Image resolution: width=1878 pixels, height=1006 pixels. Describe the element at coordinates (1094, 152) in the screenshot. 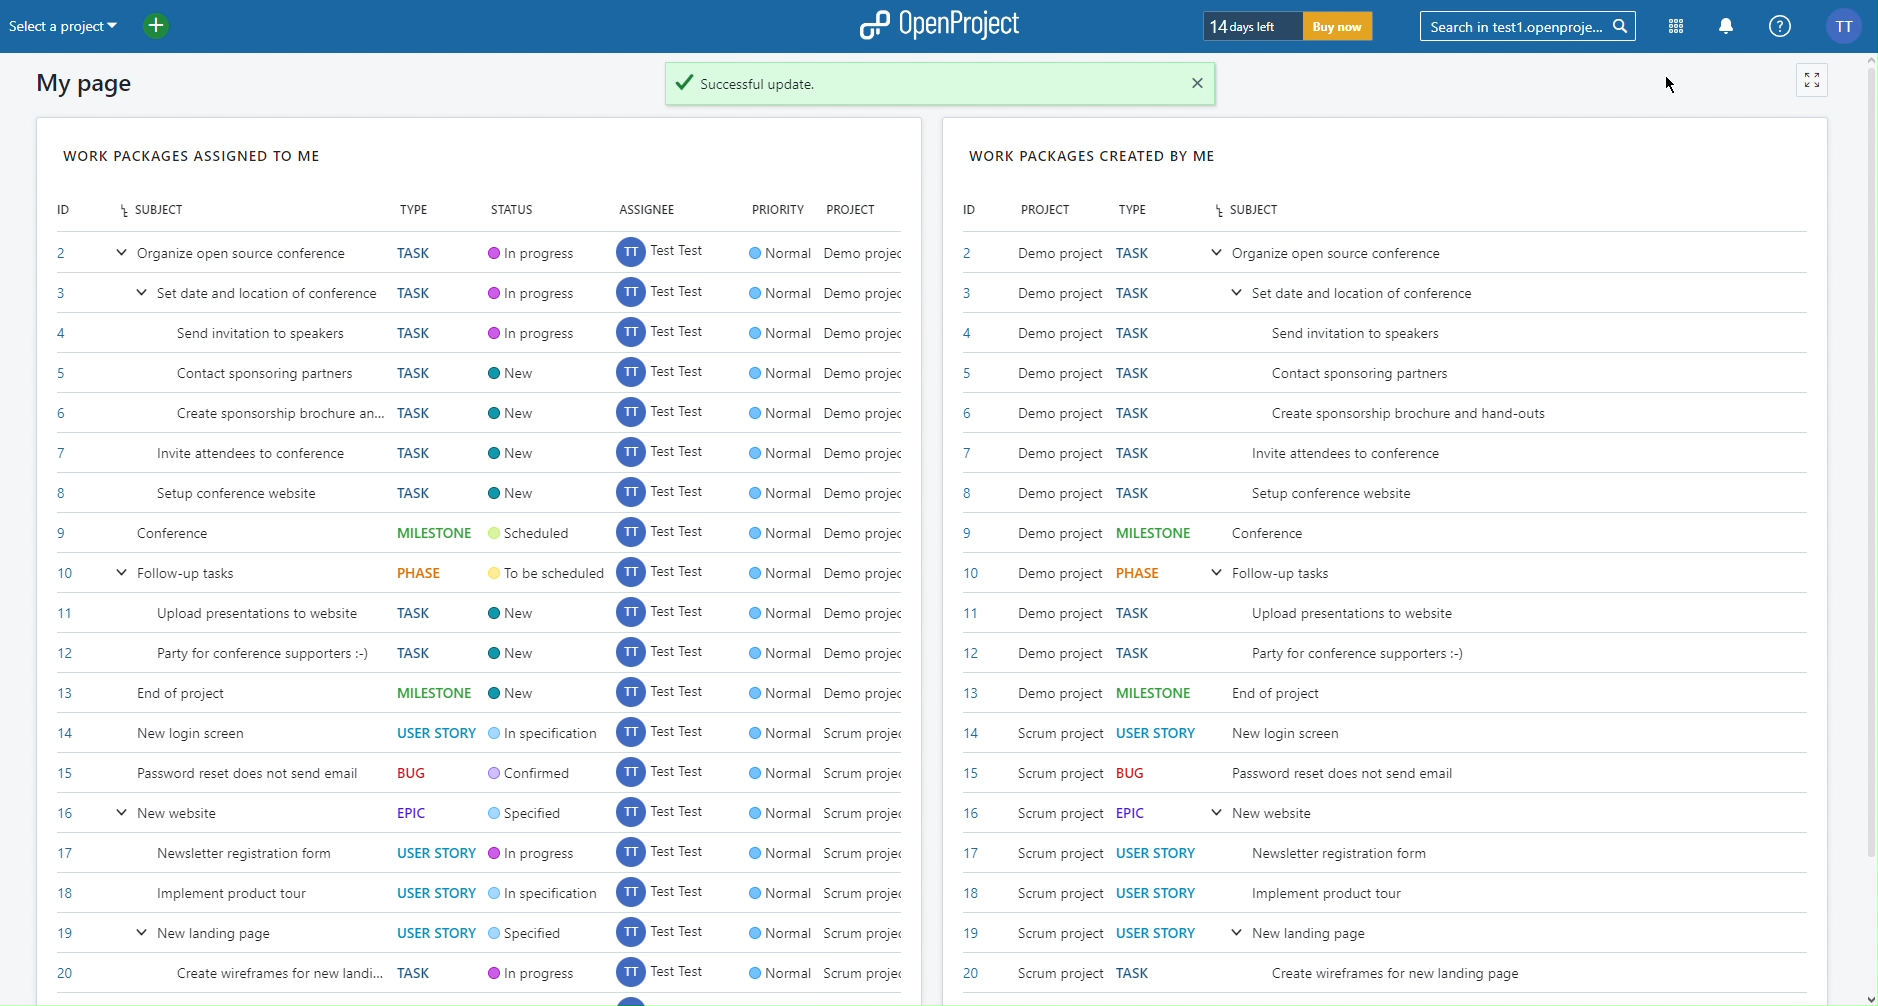

I see `Work Packages Created by Me` at that location.